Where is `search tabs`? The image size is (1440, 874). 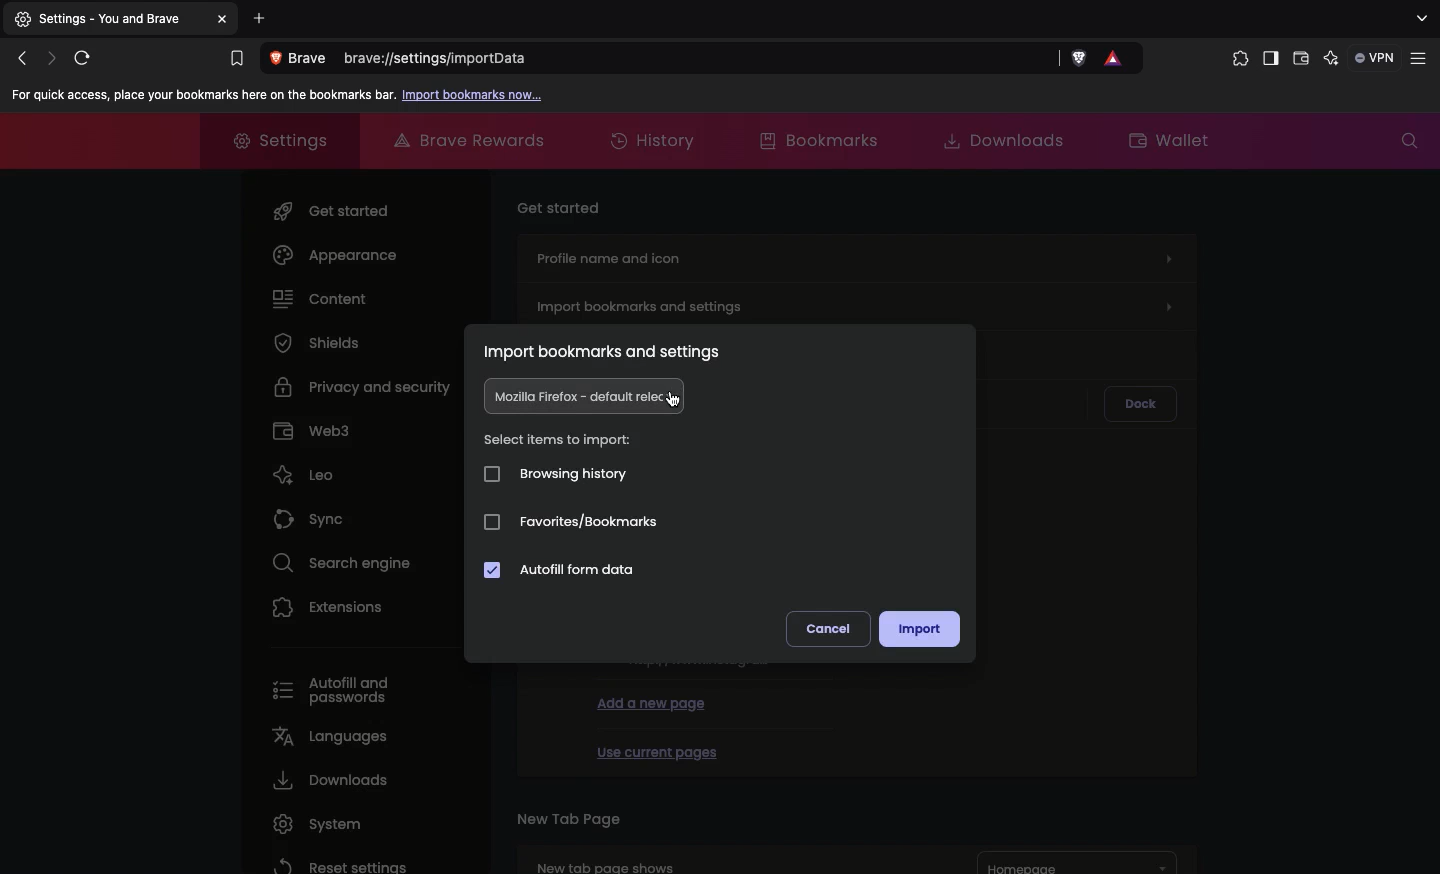 search tabs is located at coordinates (1420, 19).